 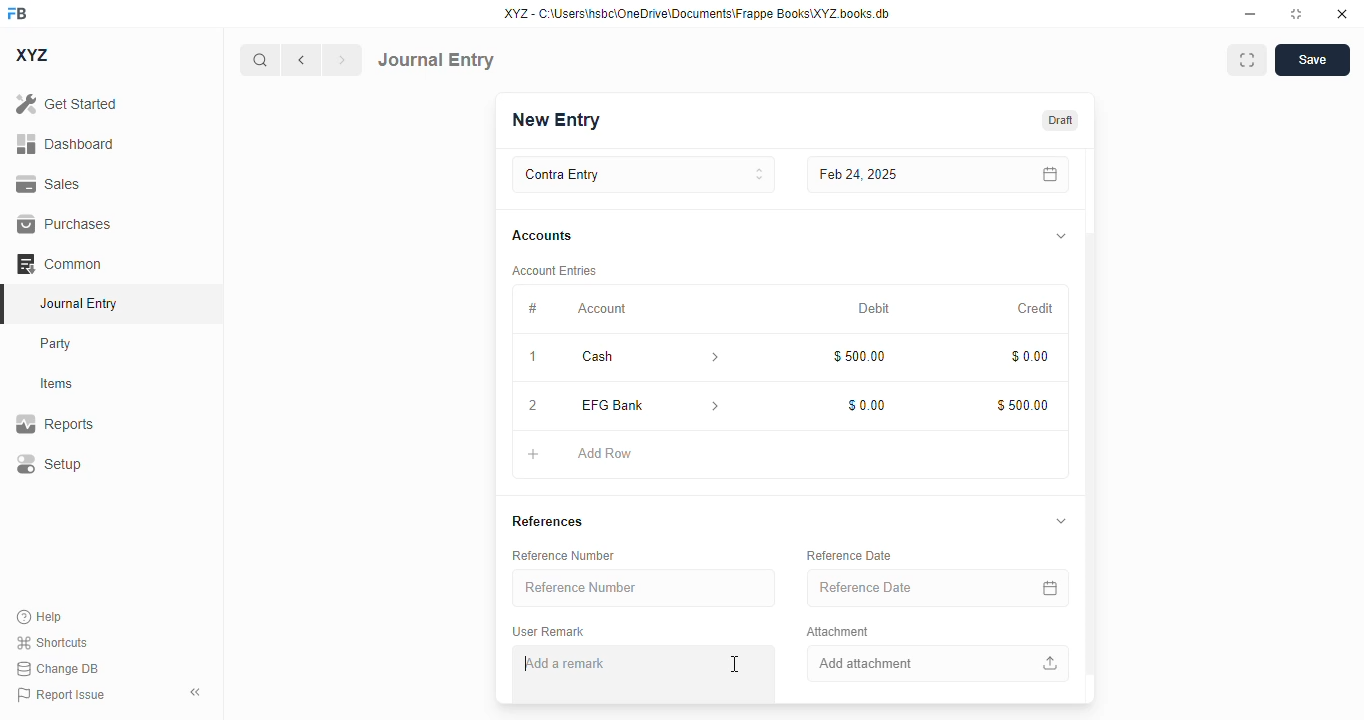 What do you see at coordinates (621, 357) in the screenshot?
I see `cash ` at bounding box center [621, 357].